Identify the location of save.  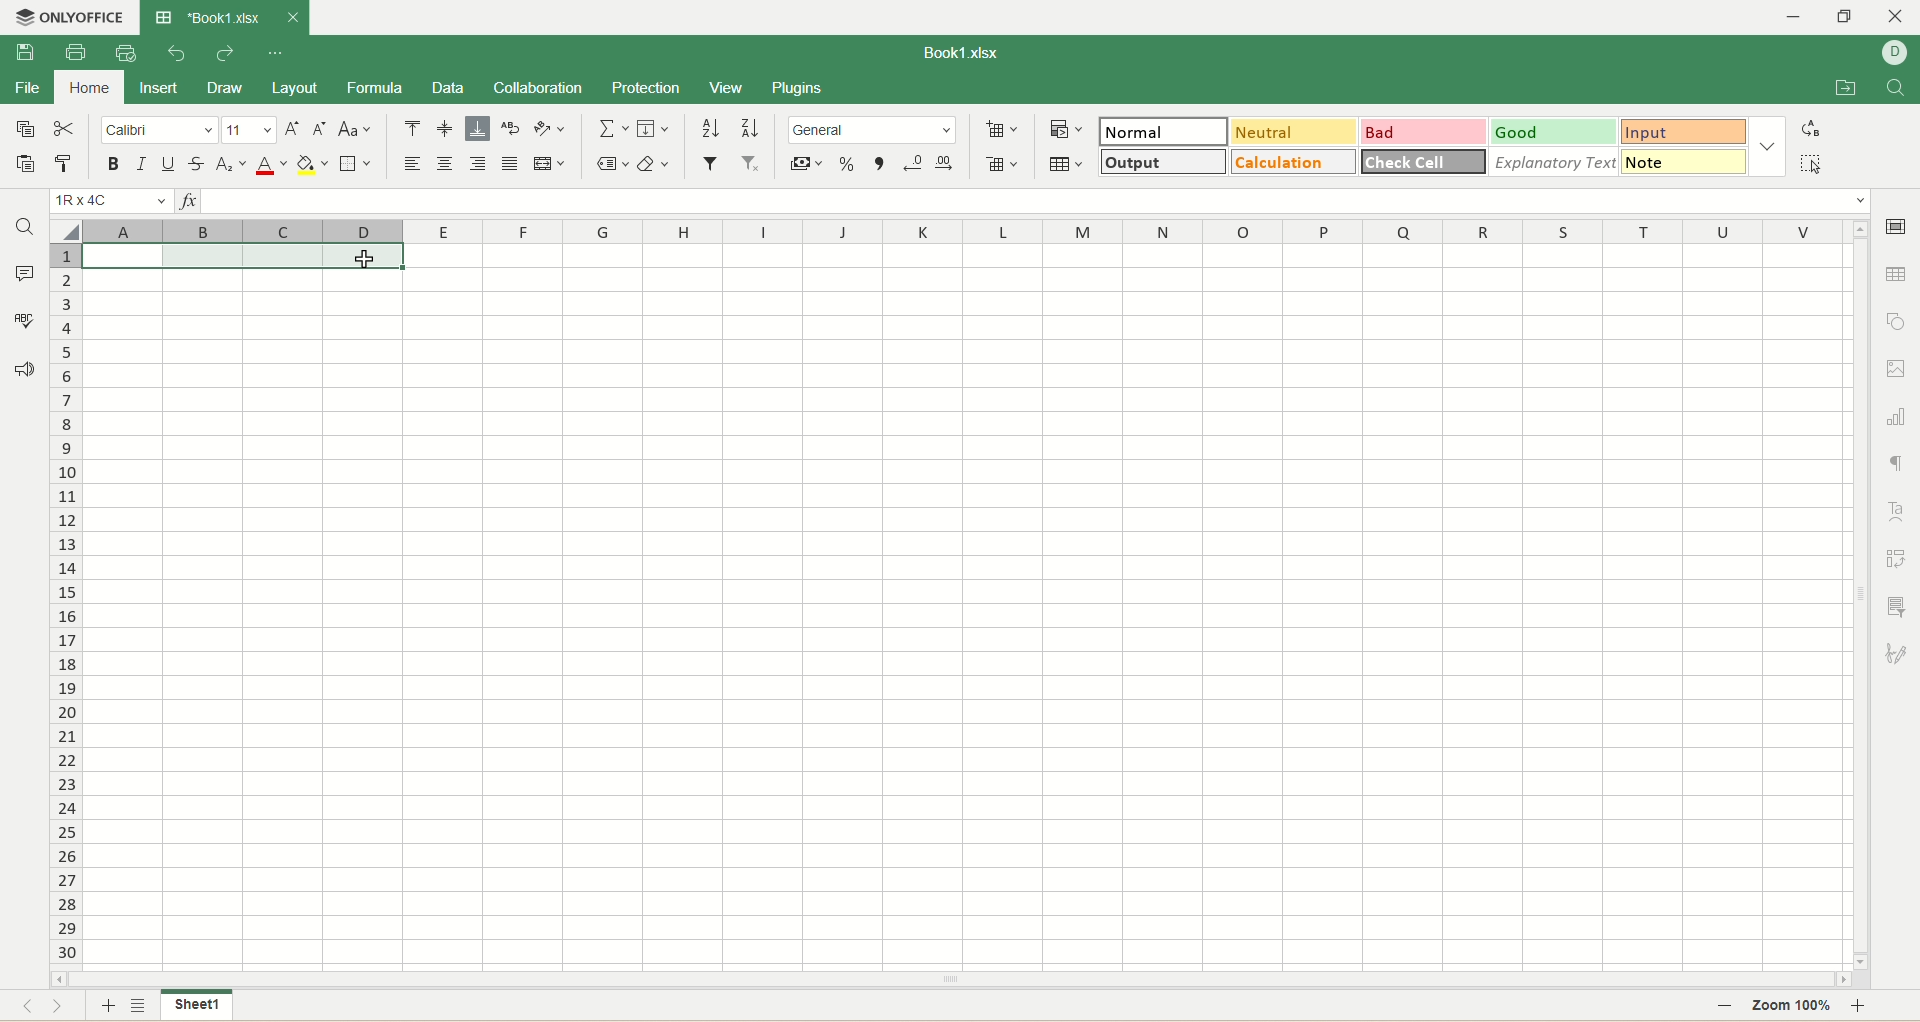
(19, 52).